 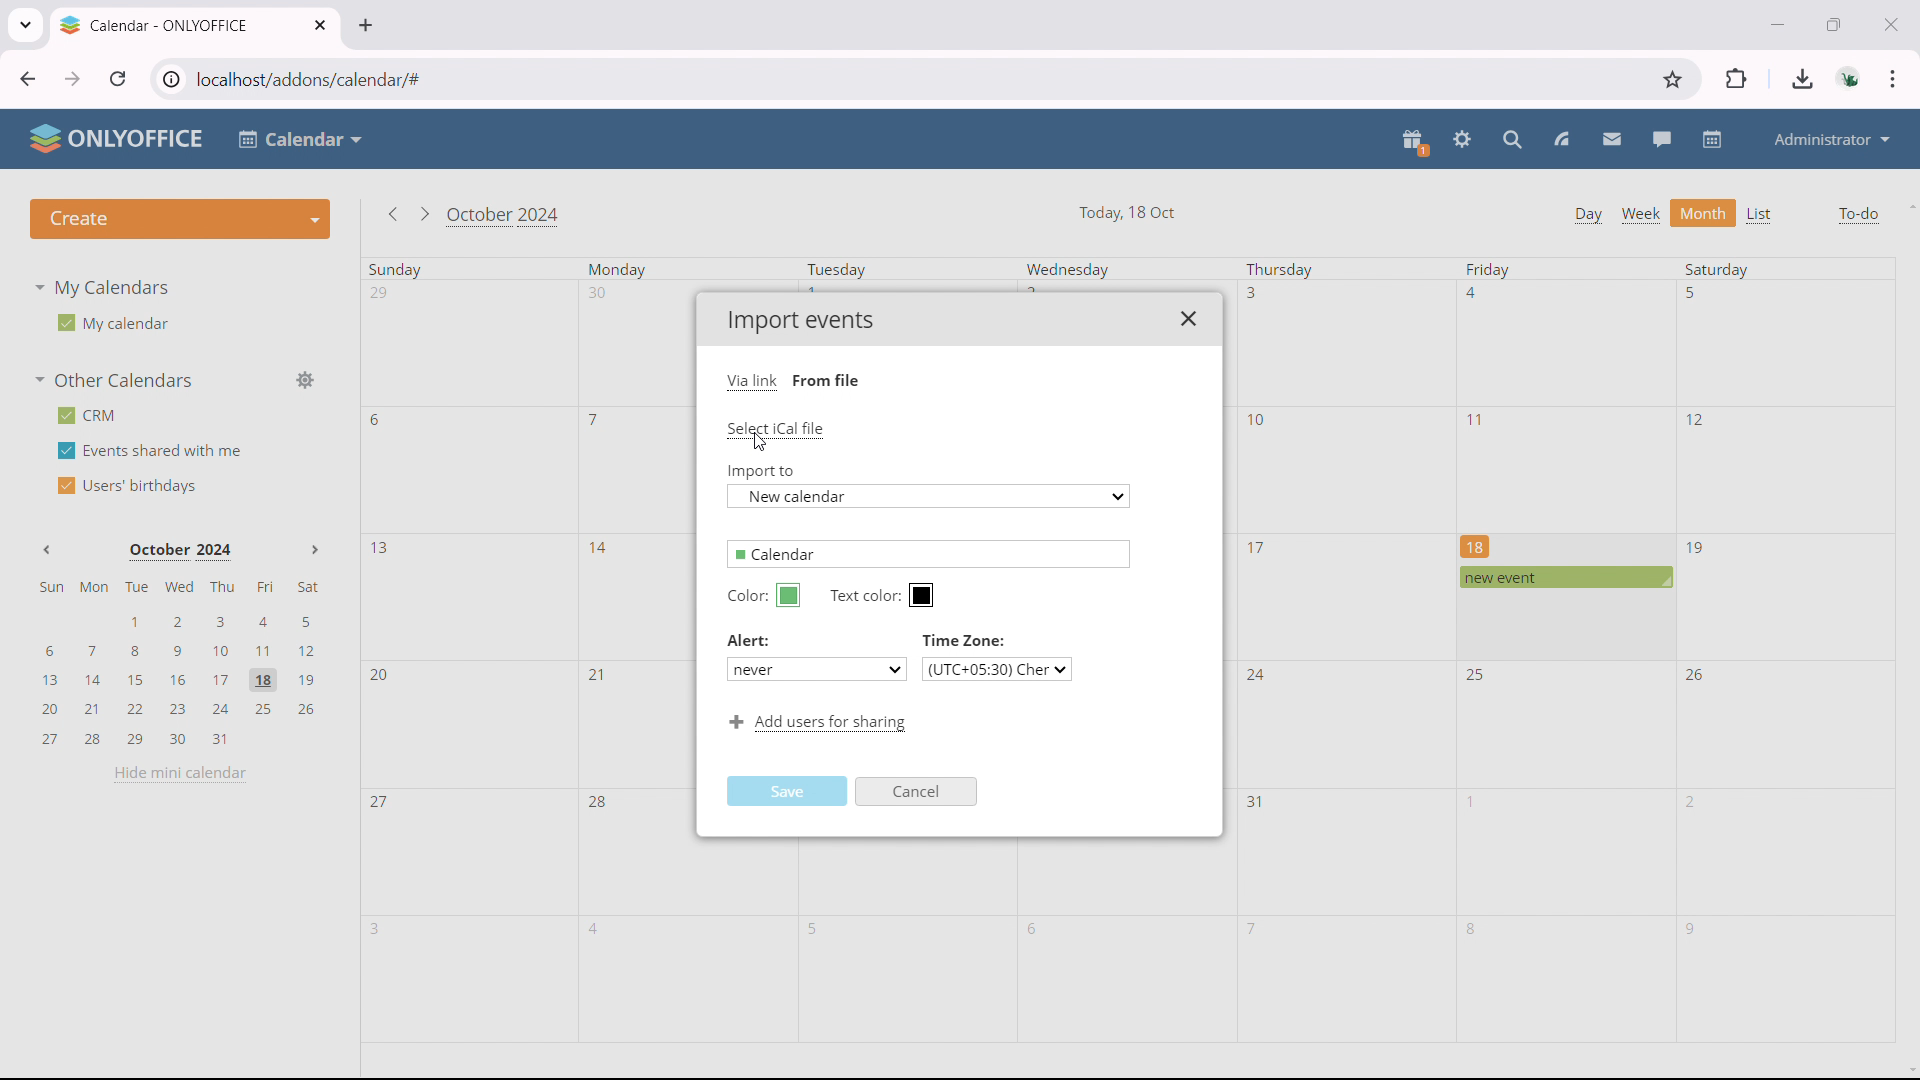 What do you see at coordinates (762, 445) in the screenshot?
I see `cursor` at bounding box center [762, 445].